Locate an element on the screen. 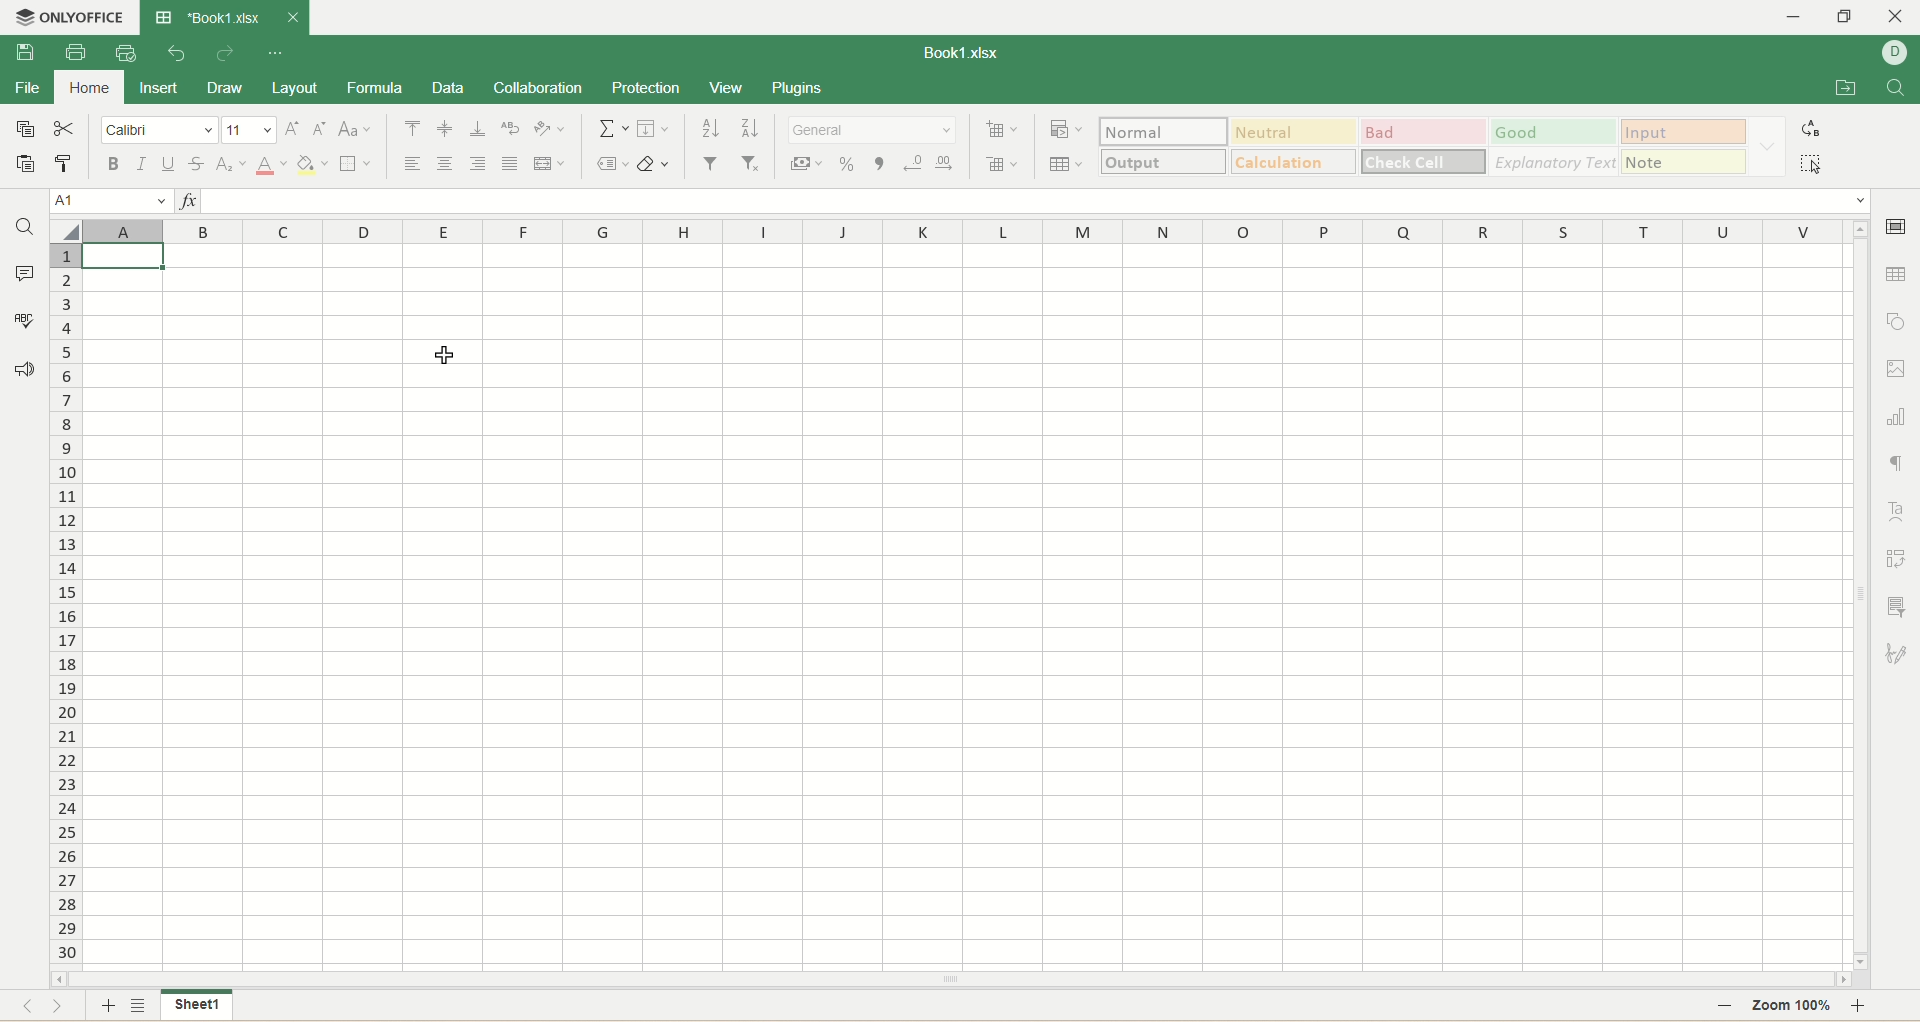  quick settings is located at coordinates (283, 55).